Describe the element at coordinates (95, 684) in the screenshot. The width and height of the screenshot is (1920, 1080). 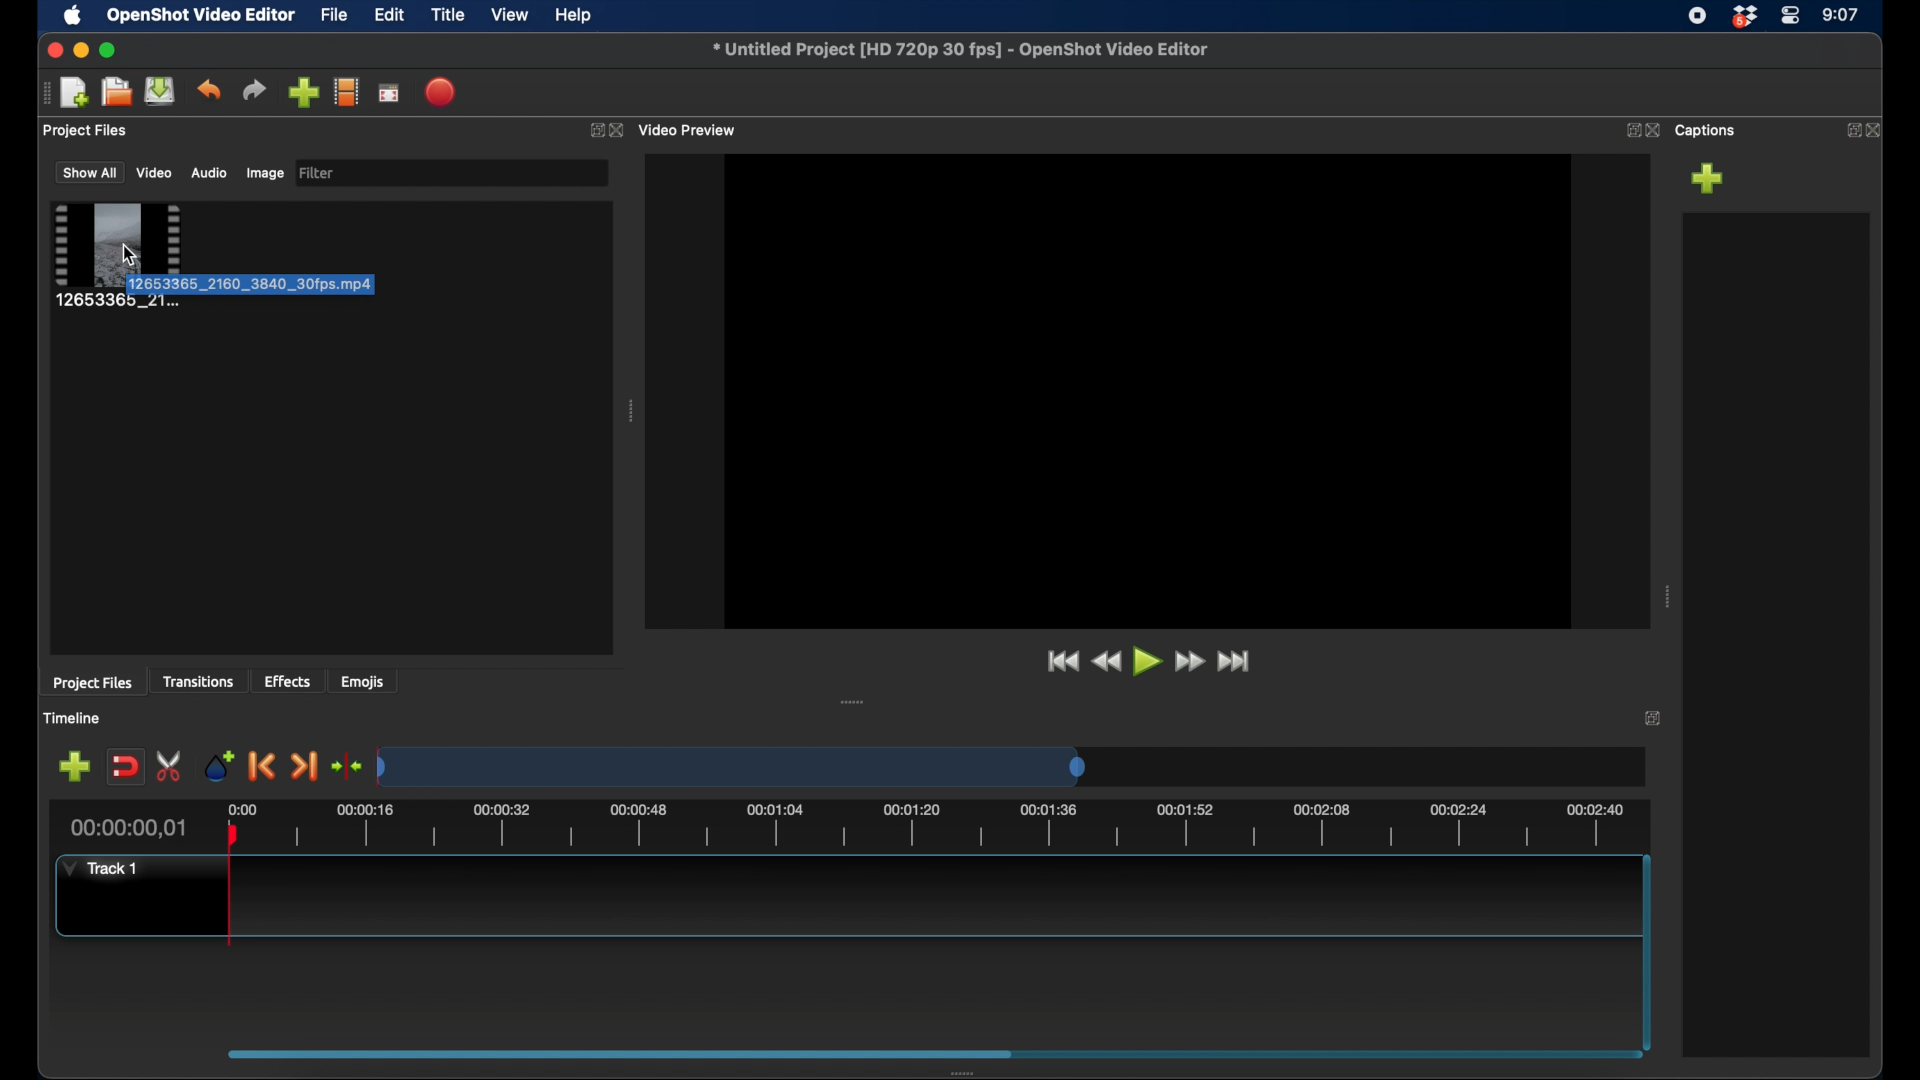
I see `project files` at that location.